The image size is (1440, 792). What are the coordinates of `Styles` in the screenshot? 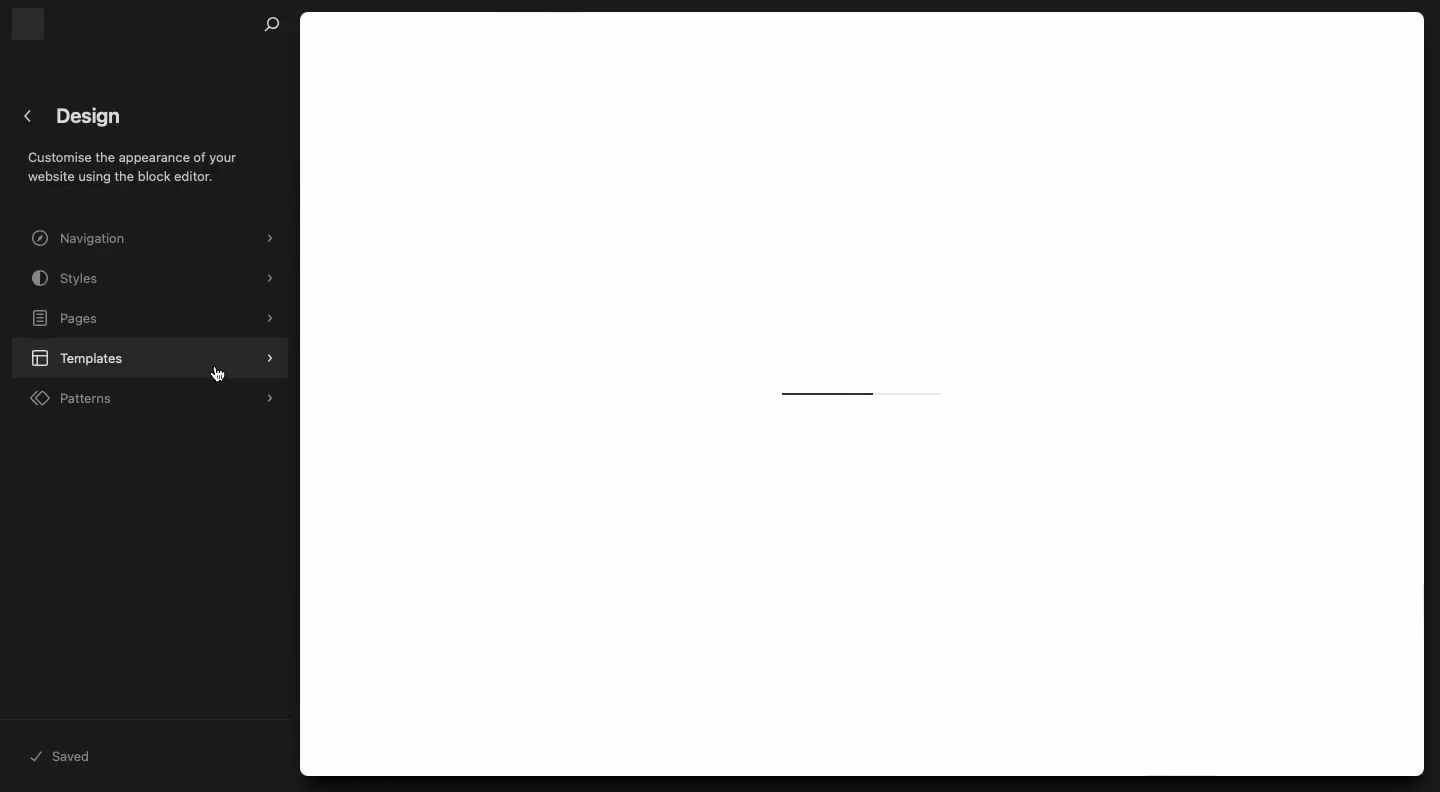 It's located at (151, 277).